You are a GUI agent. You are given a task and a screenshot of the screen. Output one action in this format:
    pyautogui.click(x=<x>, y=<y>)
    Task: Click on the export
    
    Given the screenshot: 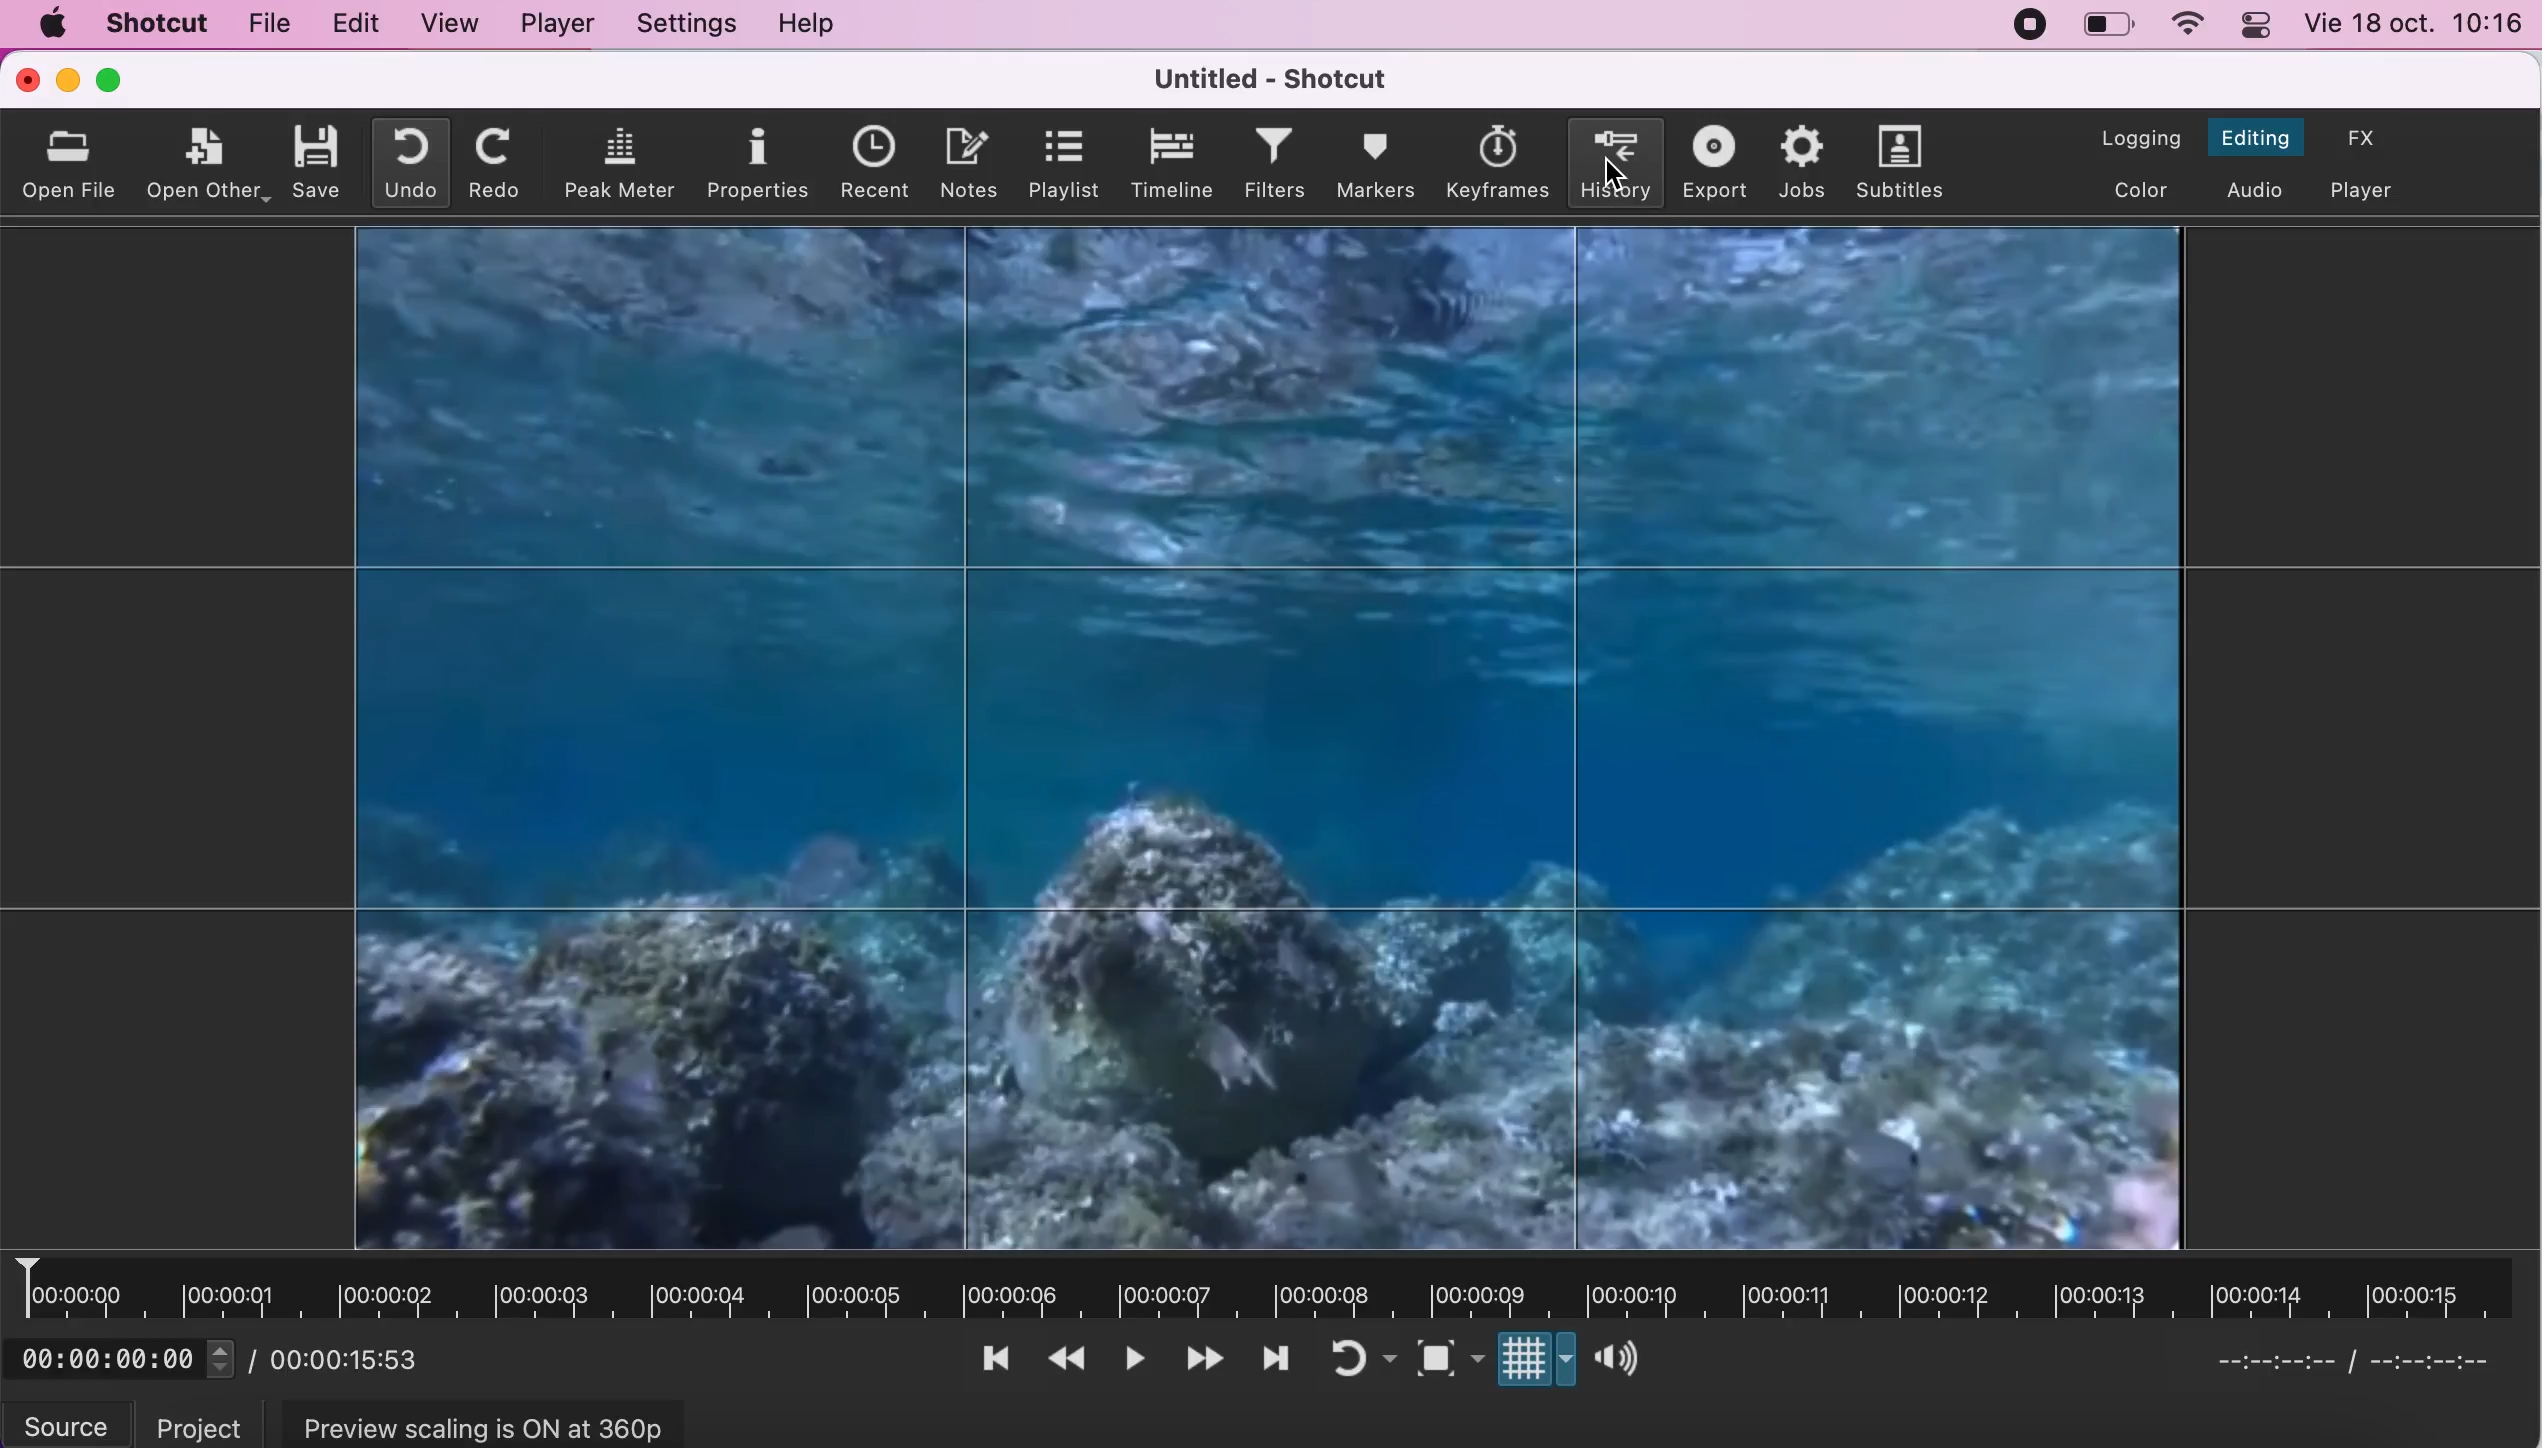 What is the action you would take?
    pyautogui.click(x=1711, y=163)
    